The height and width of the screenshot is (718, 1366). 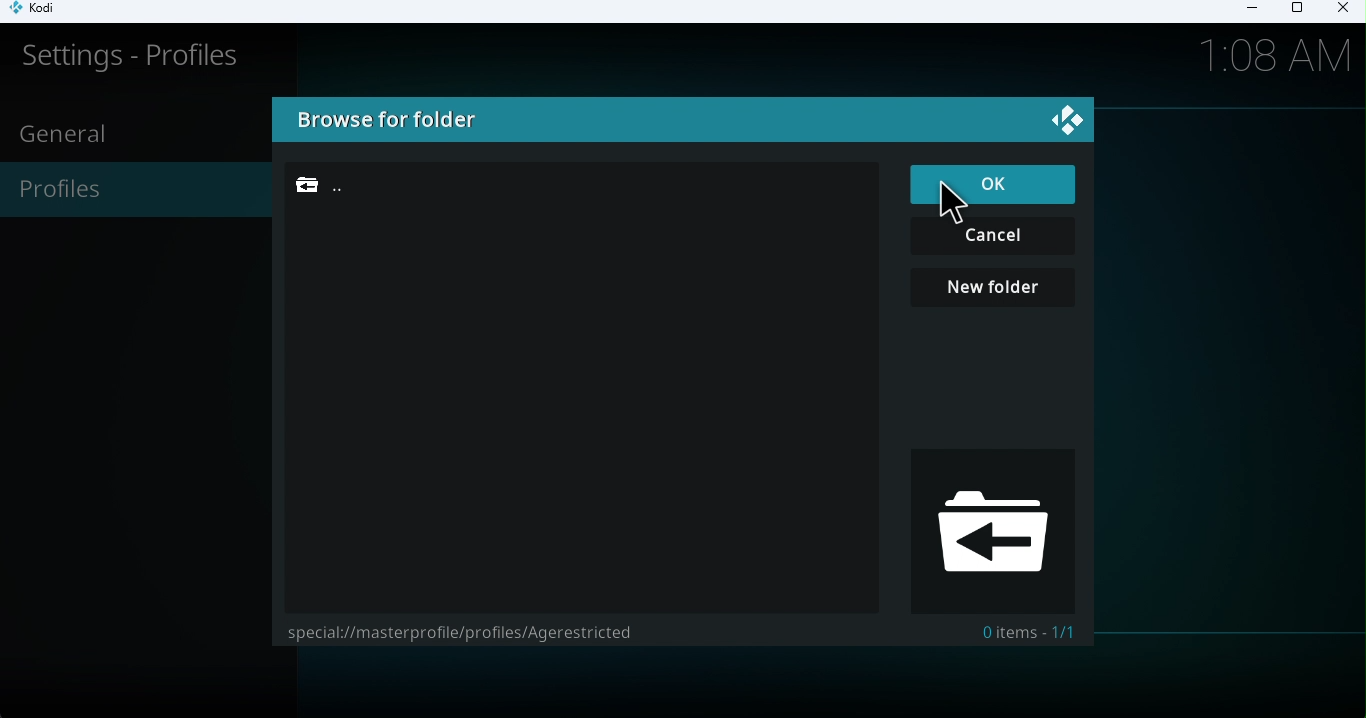 What do you see at coordinates (460, 629) in the screenshot?
I see `special://masterprofile/profiles/Agerestricted` at bounding box center [460, 629].